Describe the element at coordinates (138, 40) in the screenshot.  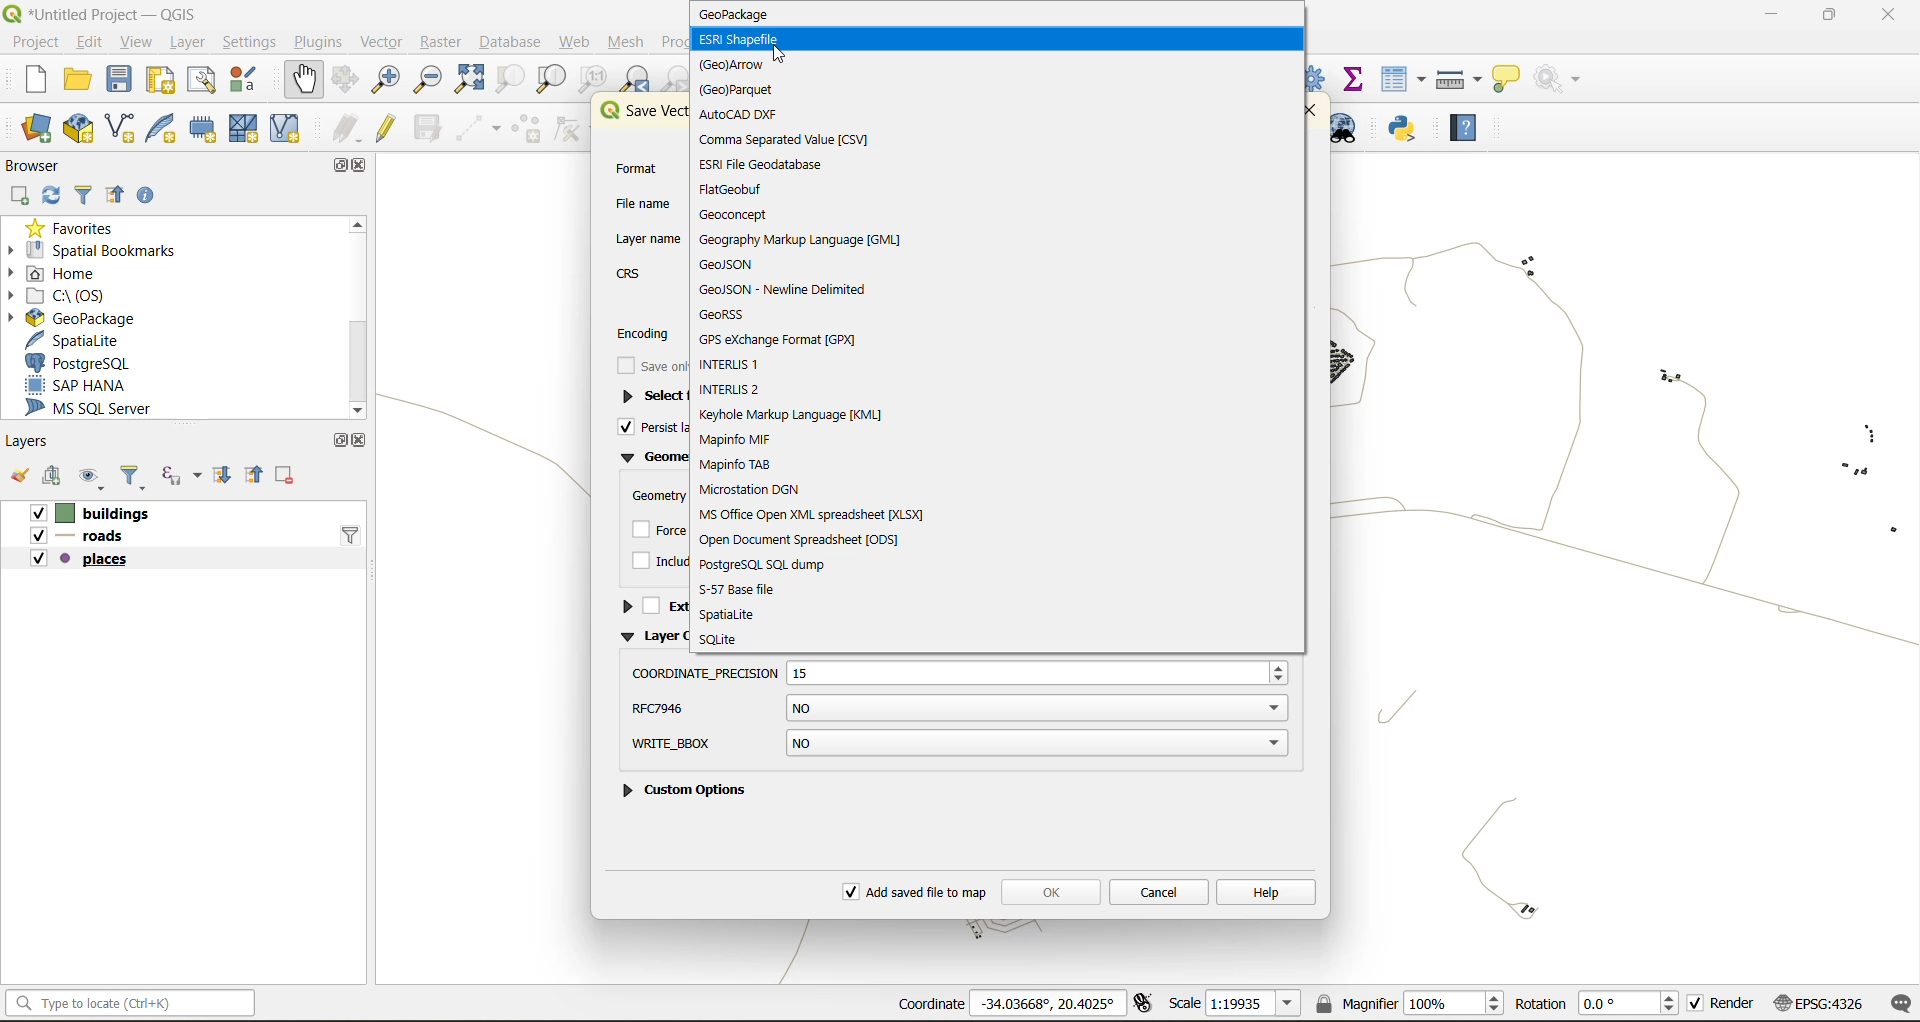
I see `view` at that location.